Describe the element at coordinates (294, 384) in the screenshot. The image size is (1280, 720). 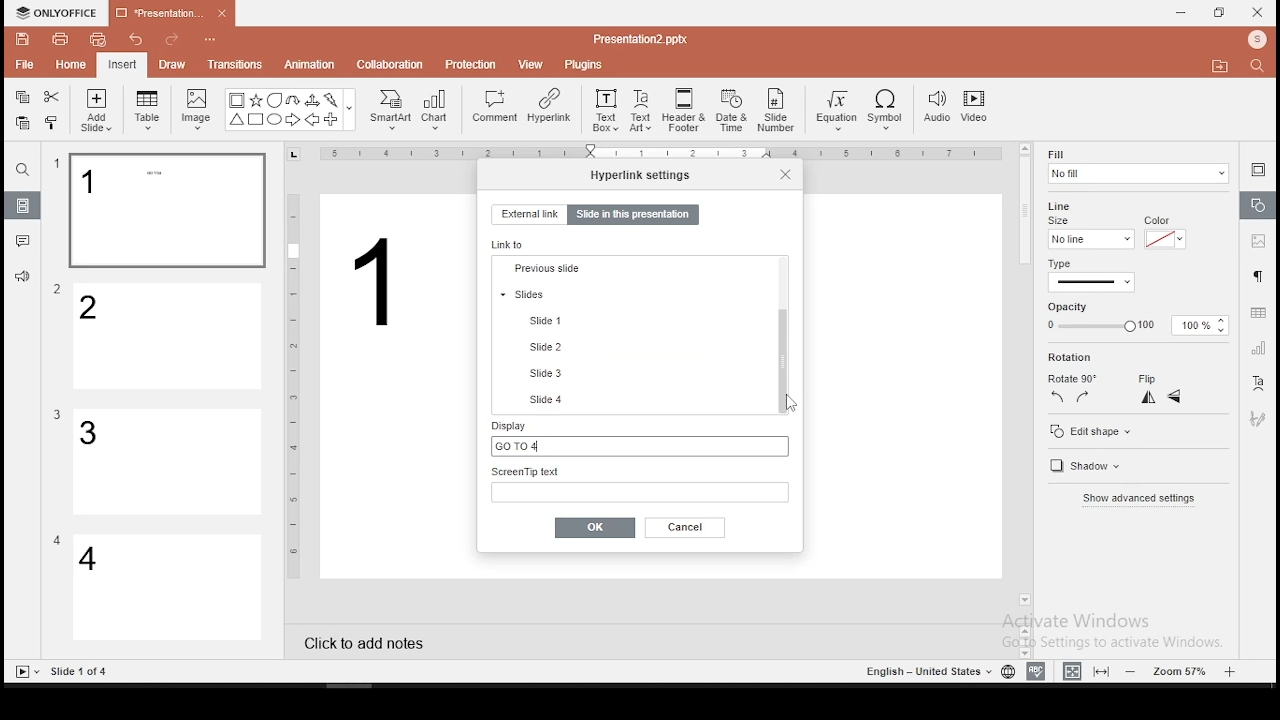
I see `` at that location.